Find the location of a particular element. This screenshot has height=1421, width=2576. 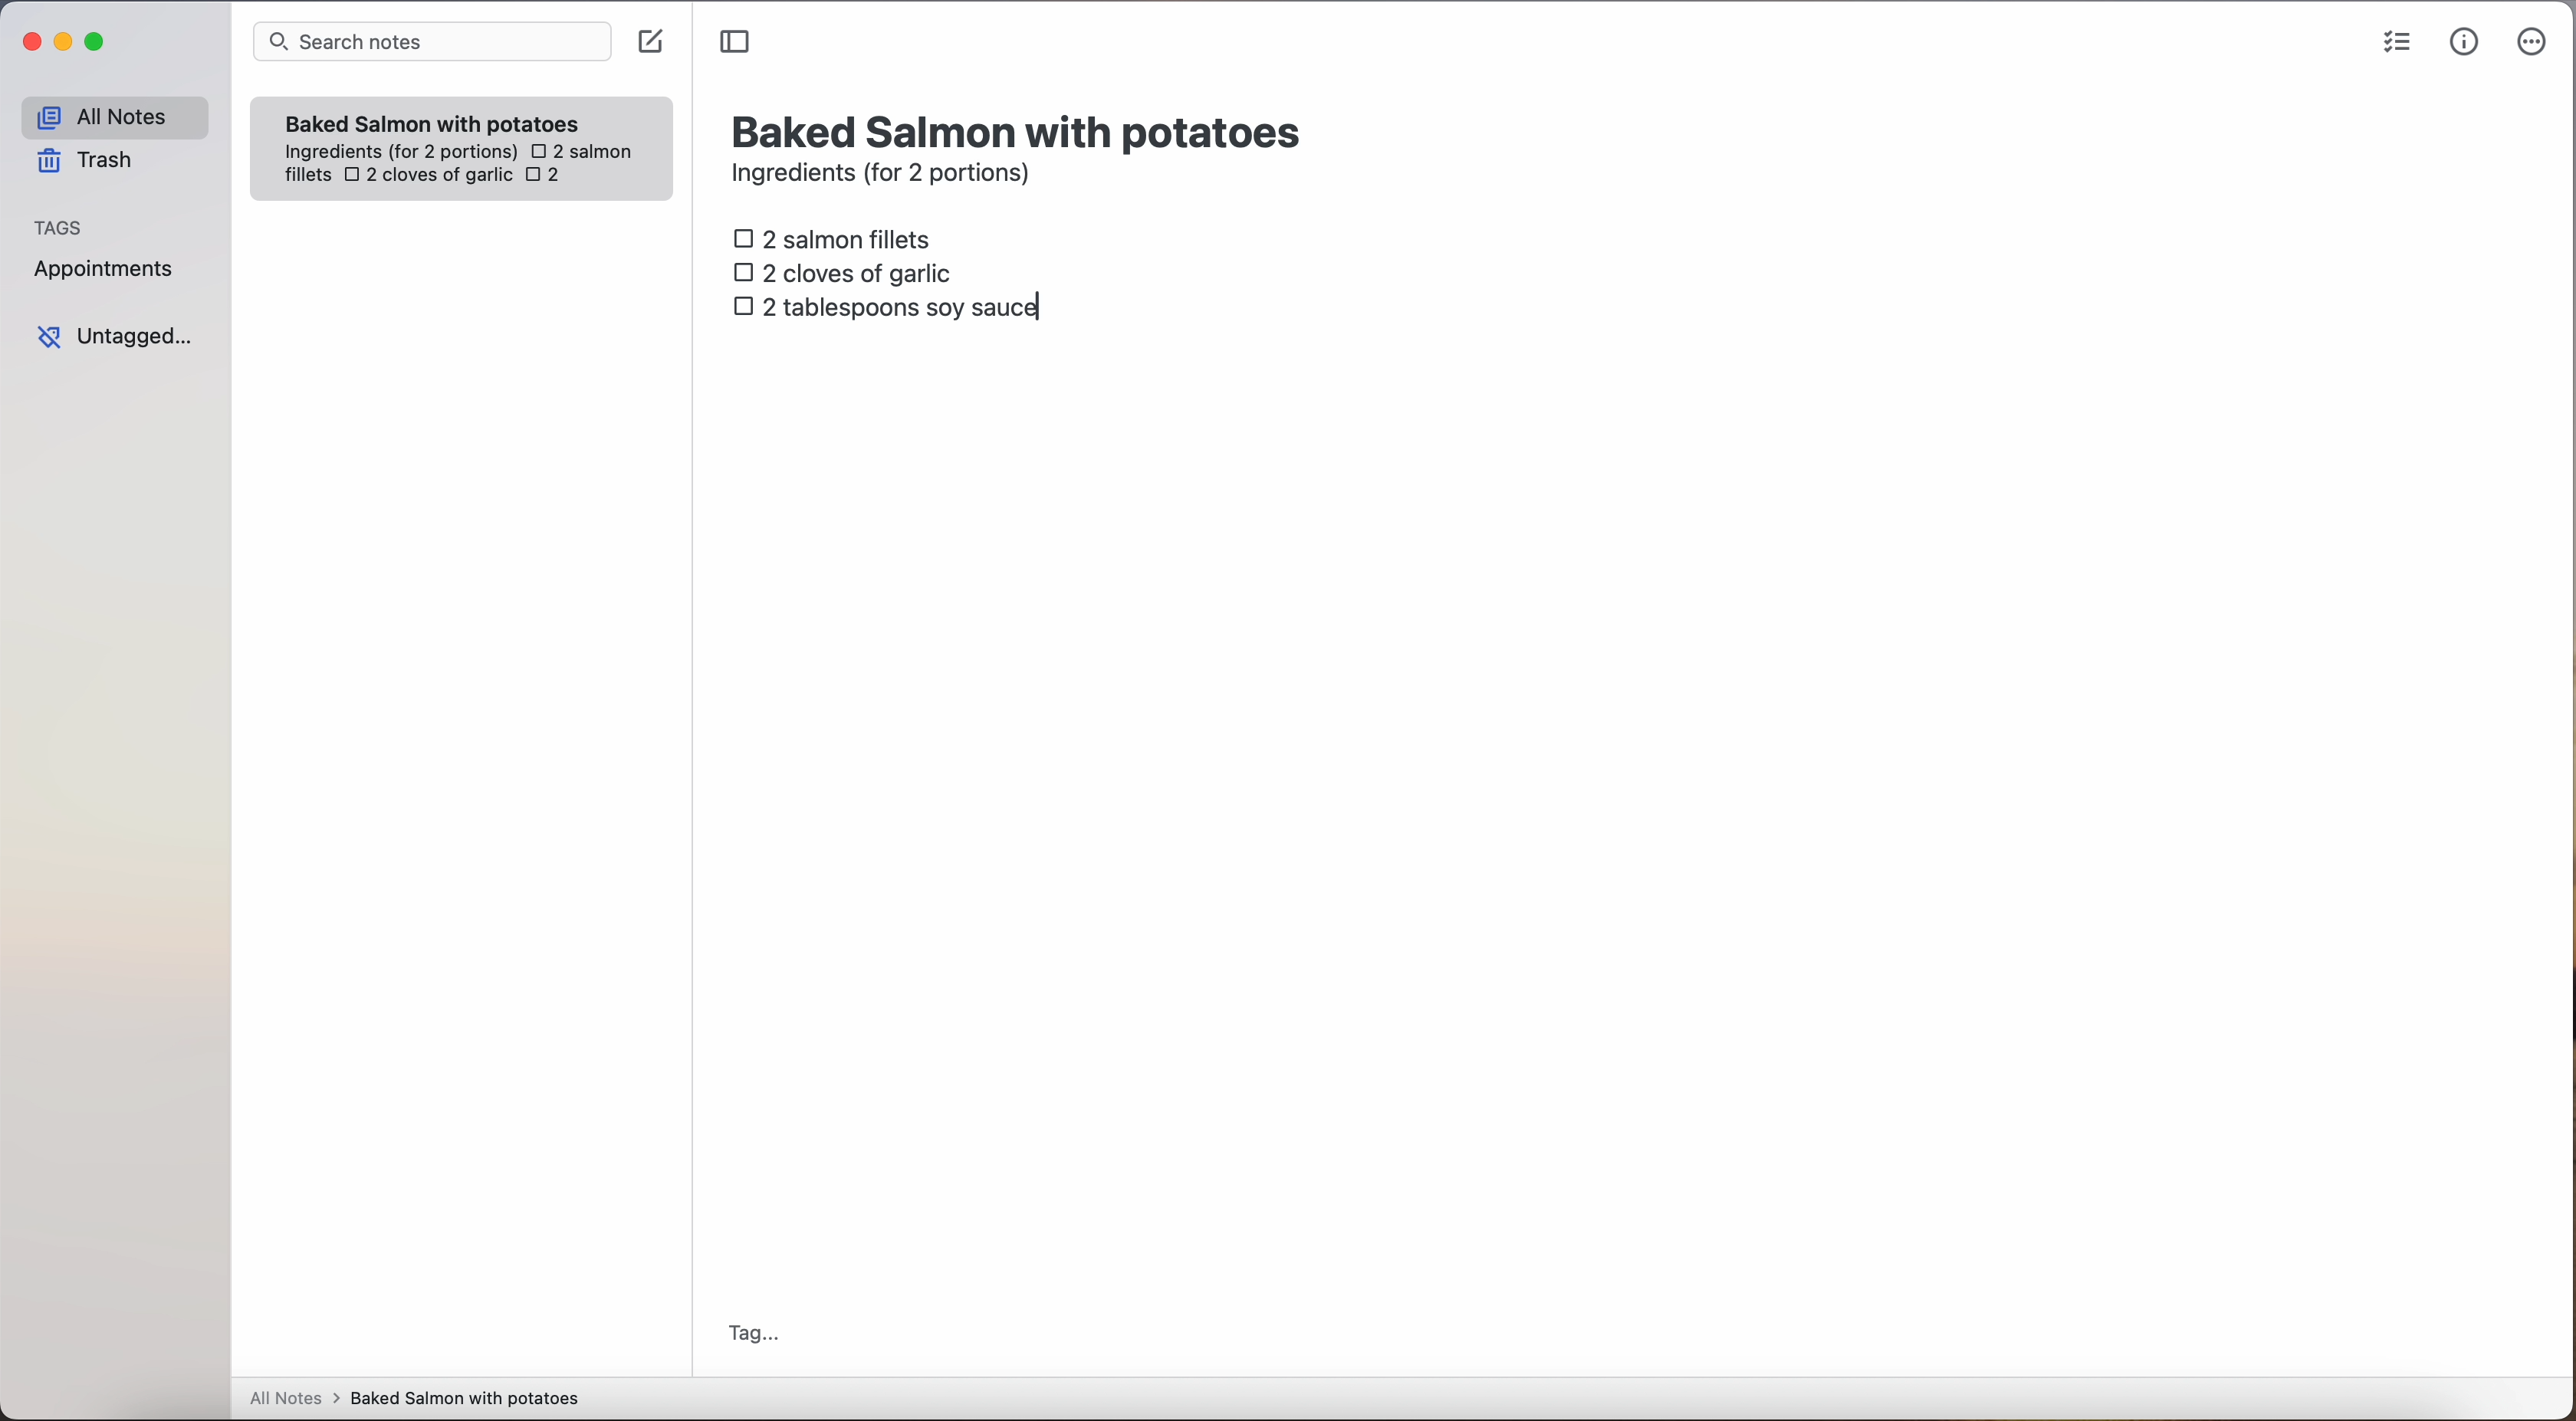

appointments tag is located at coordinates (106, 265).